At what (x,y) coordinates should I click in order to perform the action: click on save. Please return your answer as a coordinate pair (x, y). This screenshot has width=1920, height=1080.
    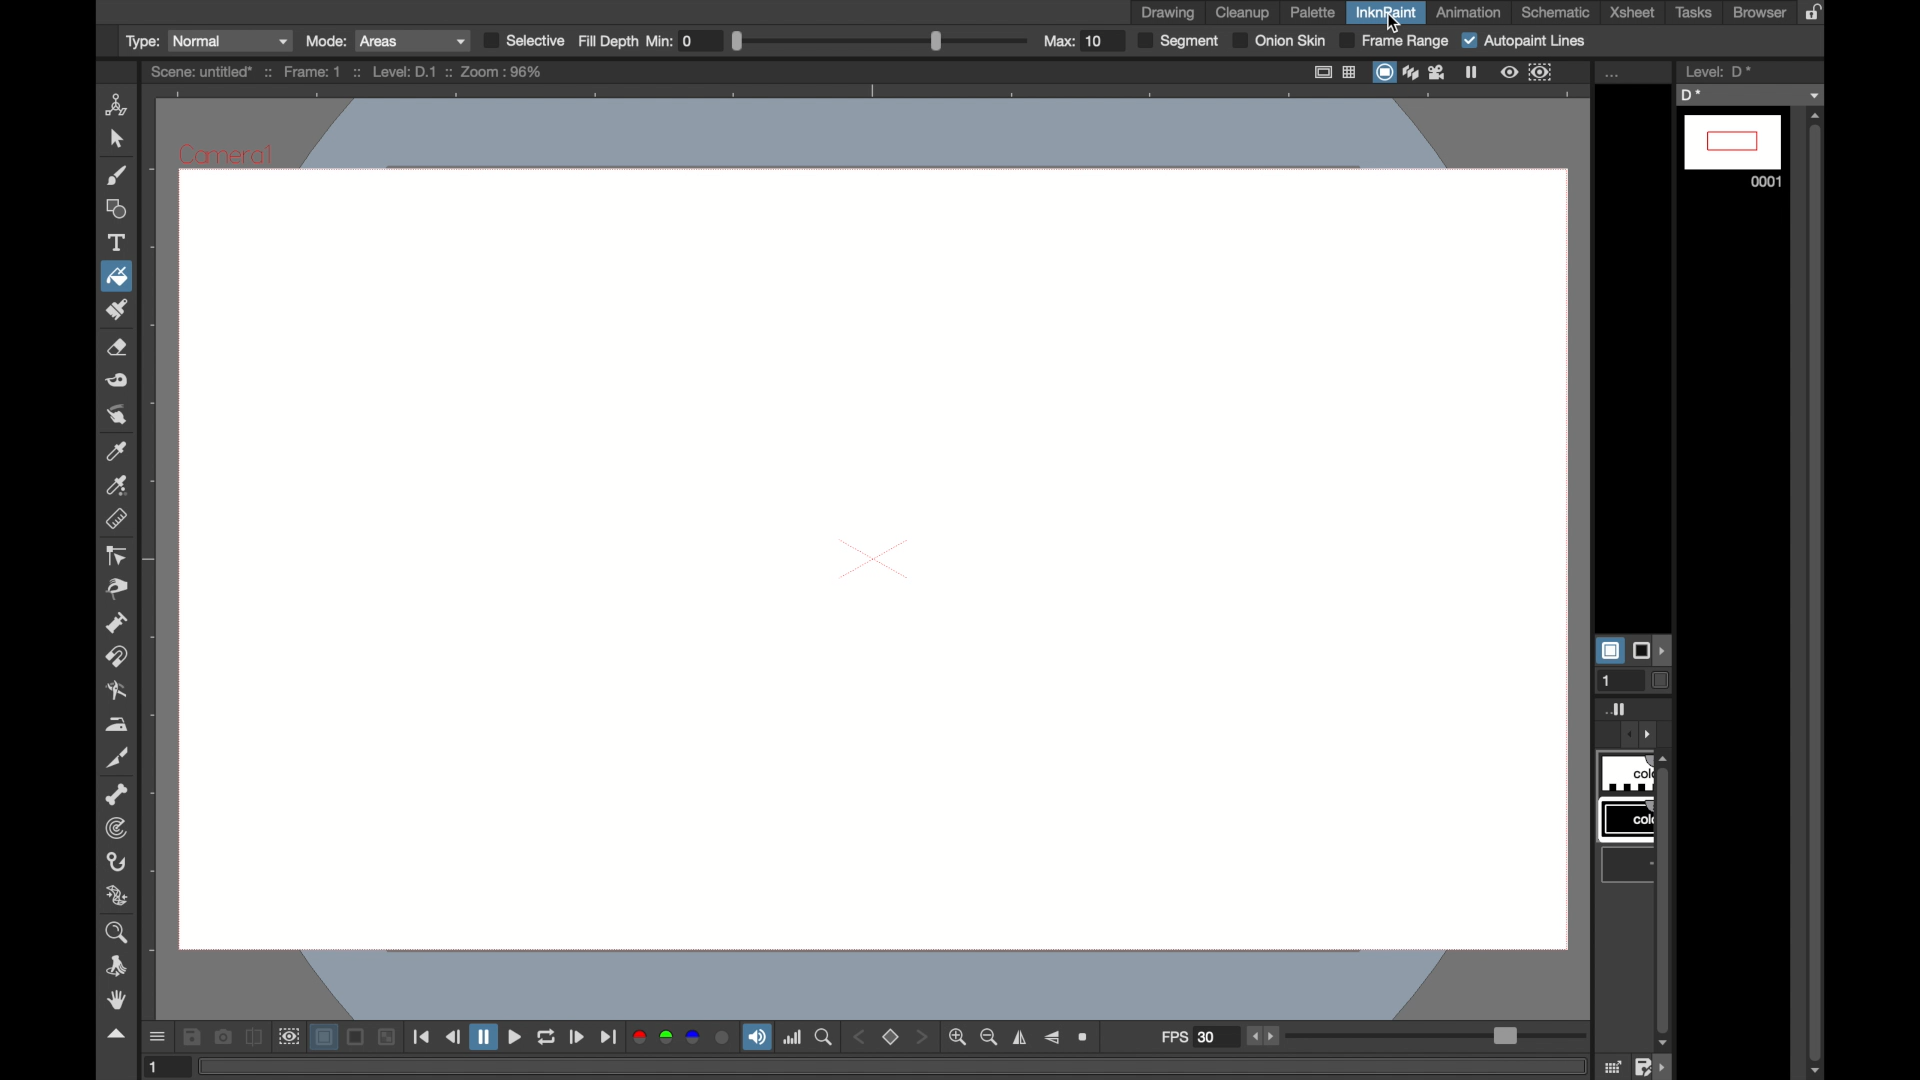
    Looking at the image, I should click on (193, 1037).